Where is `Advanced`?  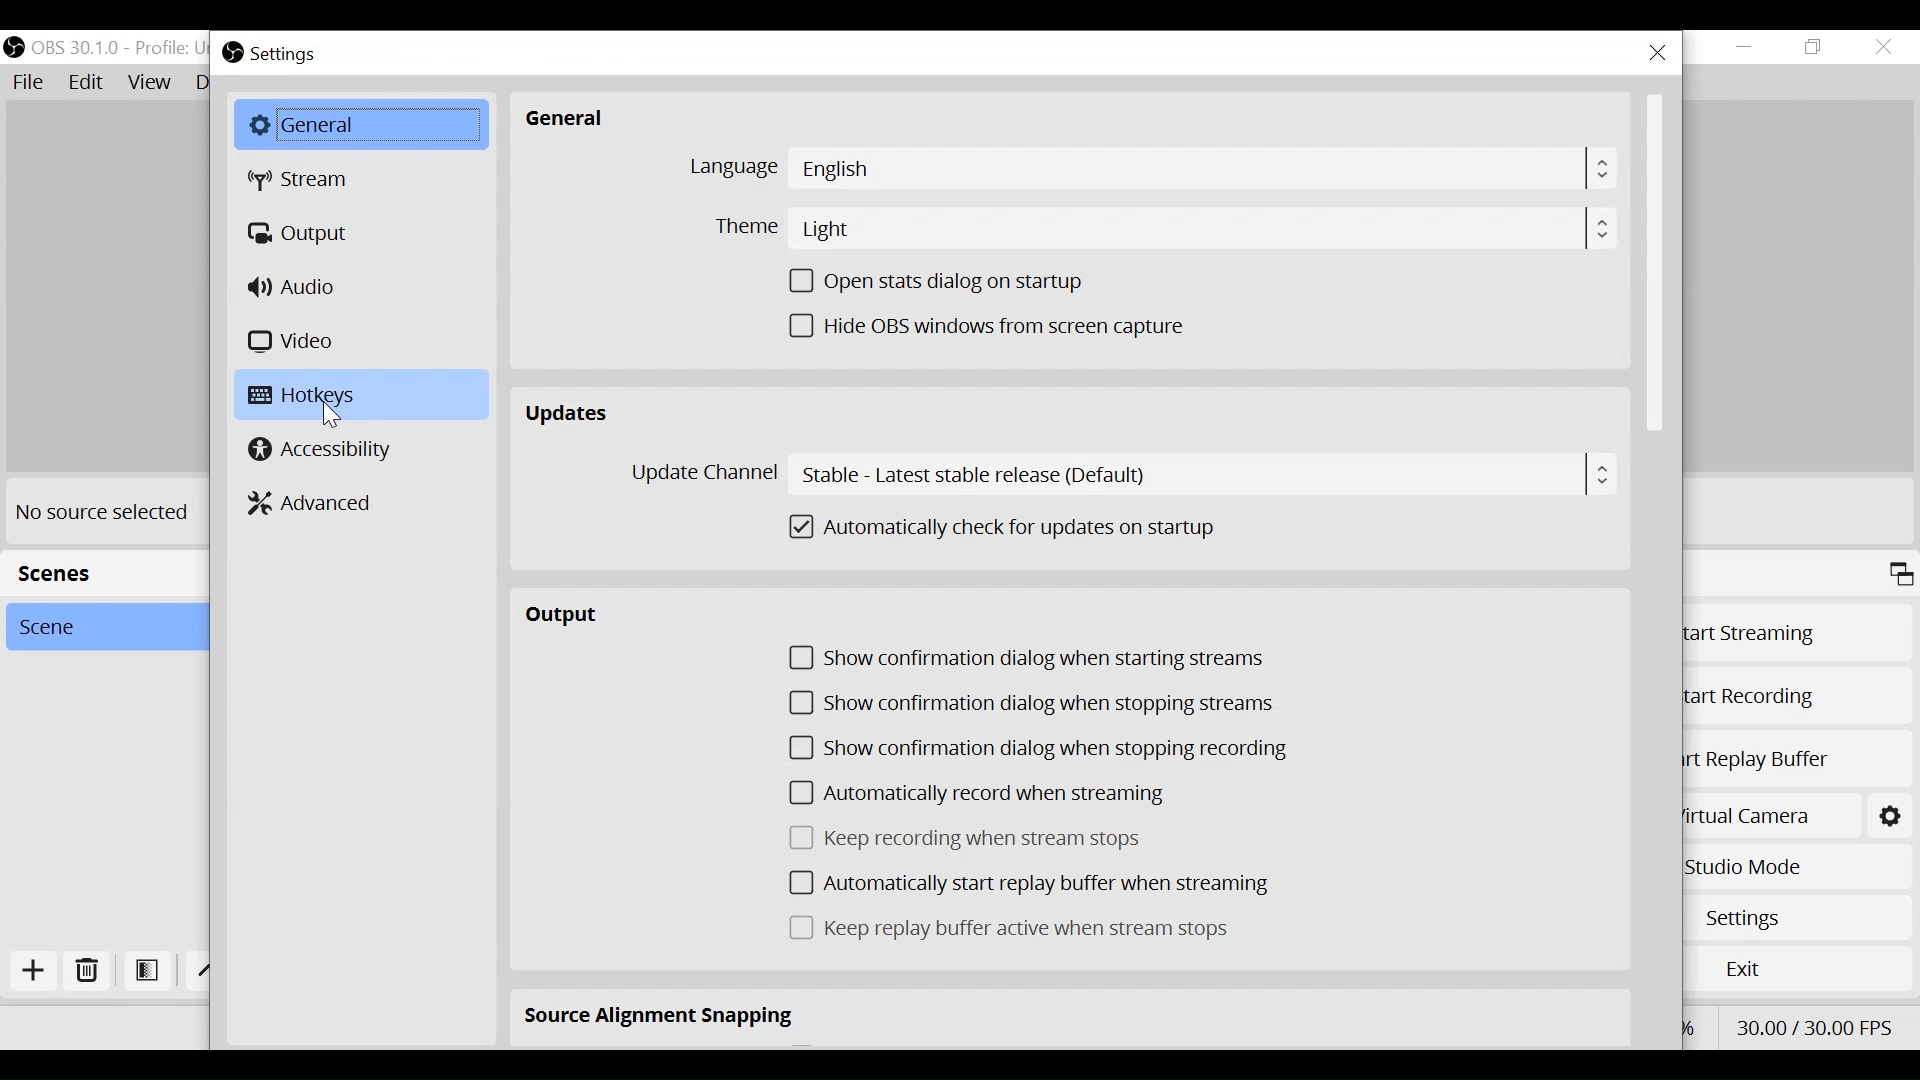 Advanced is located at coordinates (319, 501).